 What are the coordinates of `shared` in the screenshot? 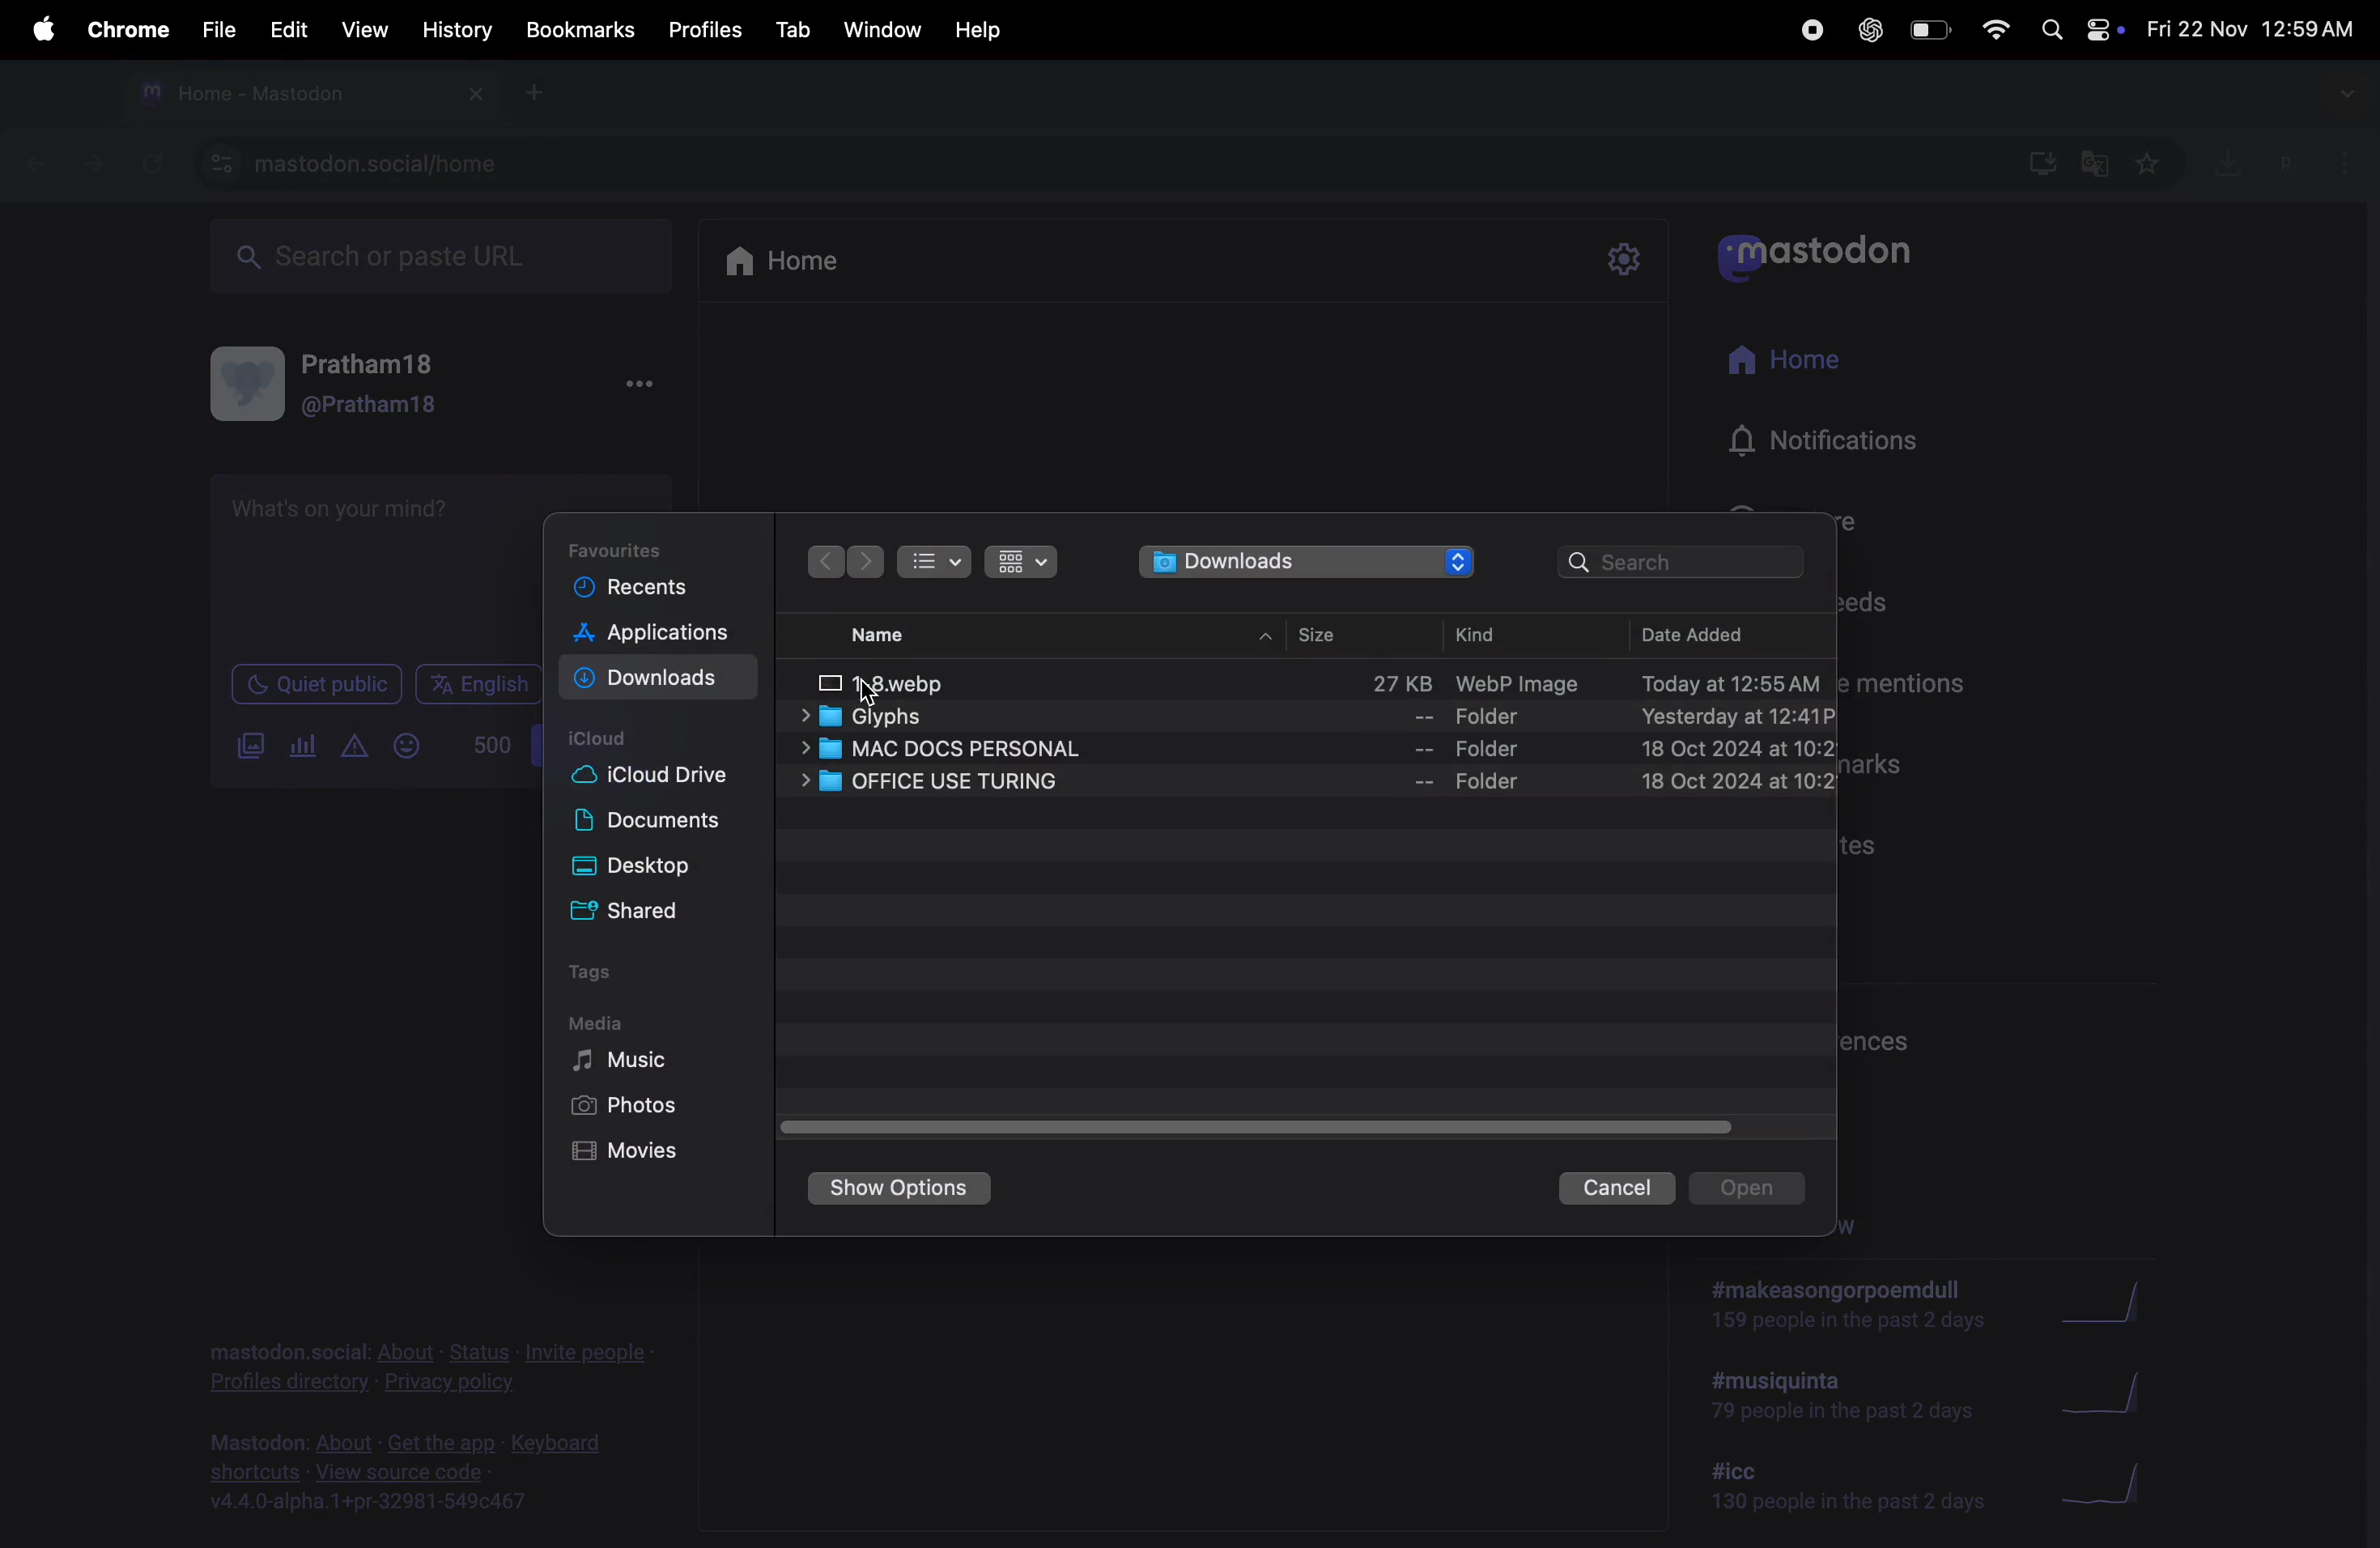 It's located at (634, 912).